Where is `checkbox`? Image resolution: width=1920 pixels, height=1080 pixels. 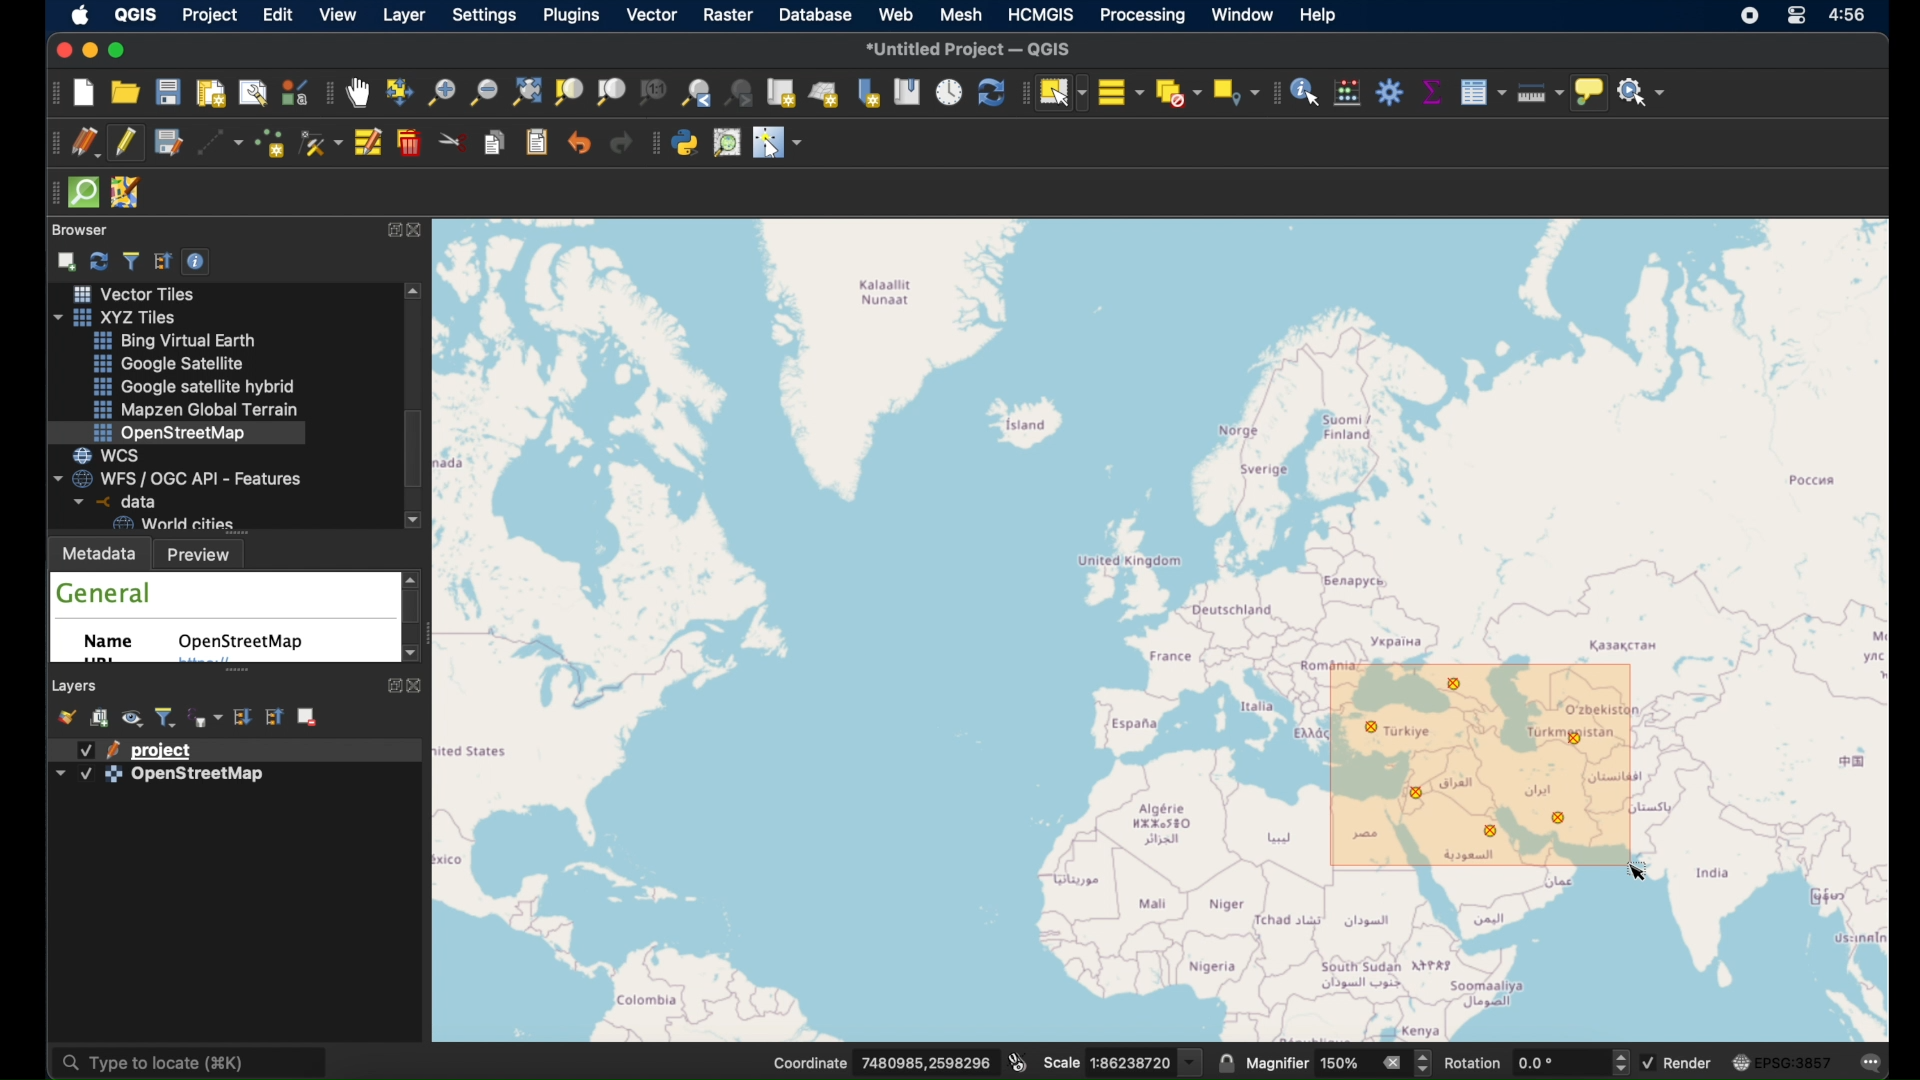 checkbox is located at coordinates (86, 750).